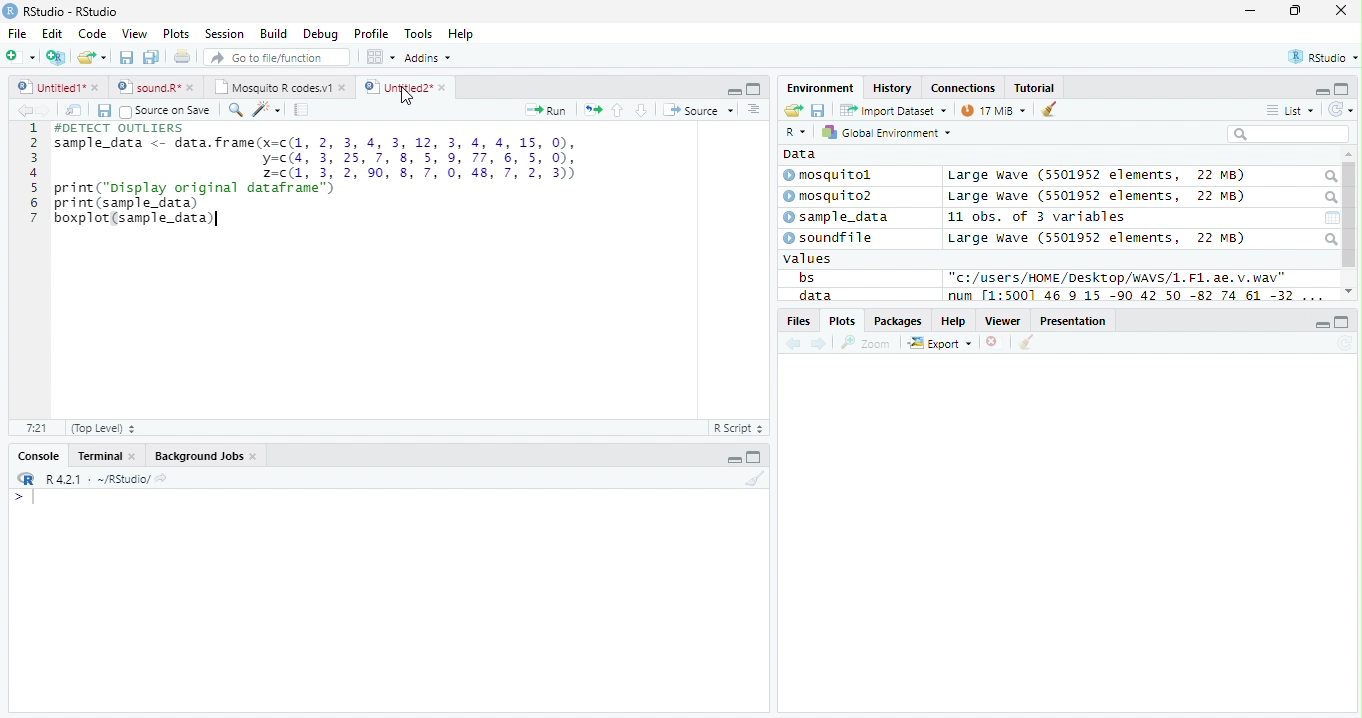 This screenshot has height=718, width=1362. Describe the element at coordinates (818, 110) in the screenshot. I see `Save` at that location.